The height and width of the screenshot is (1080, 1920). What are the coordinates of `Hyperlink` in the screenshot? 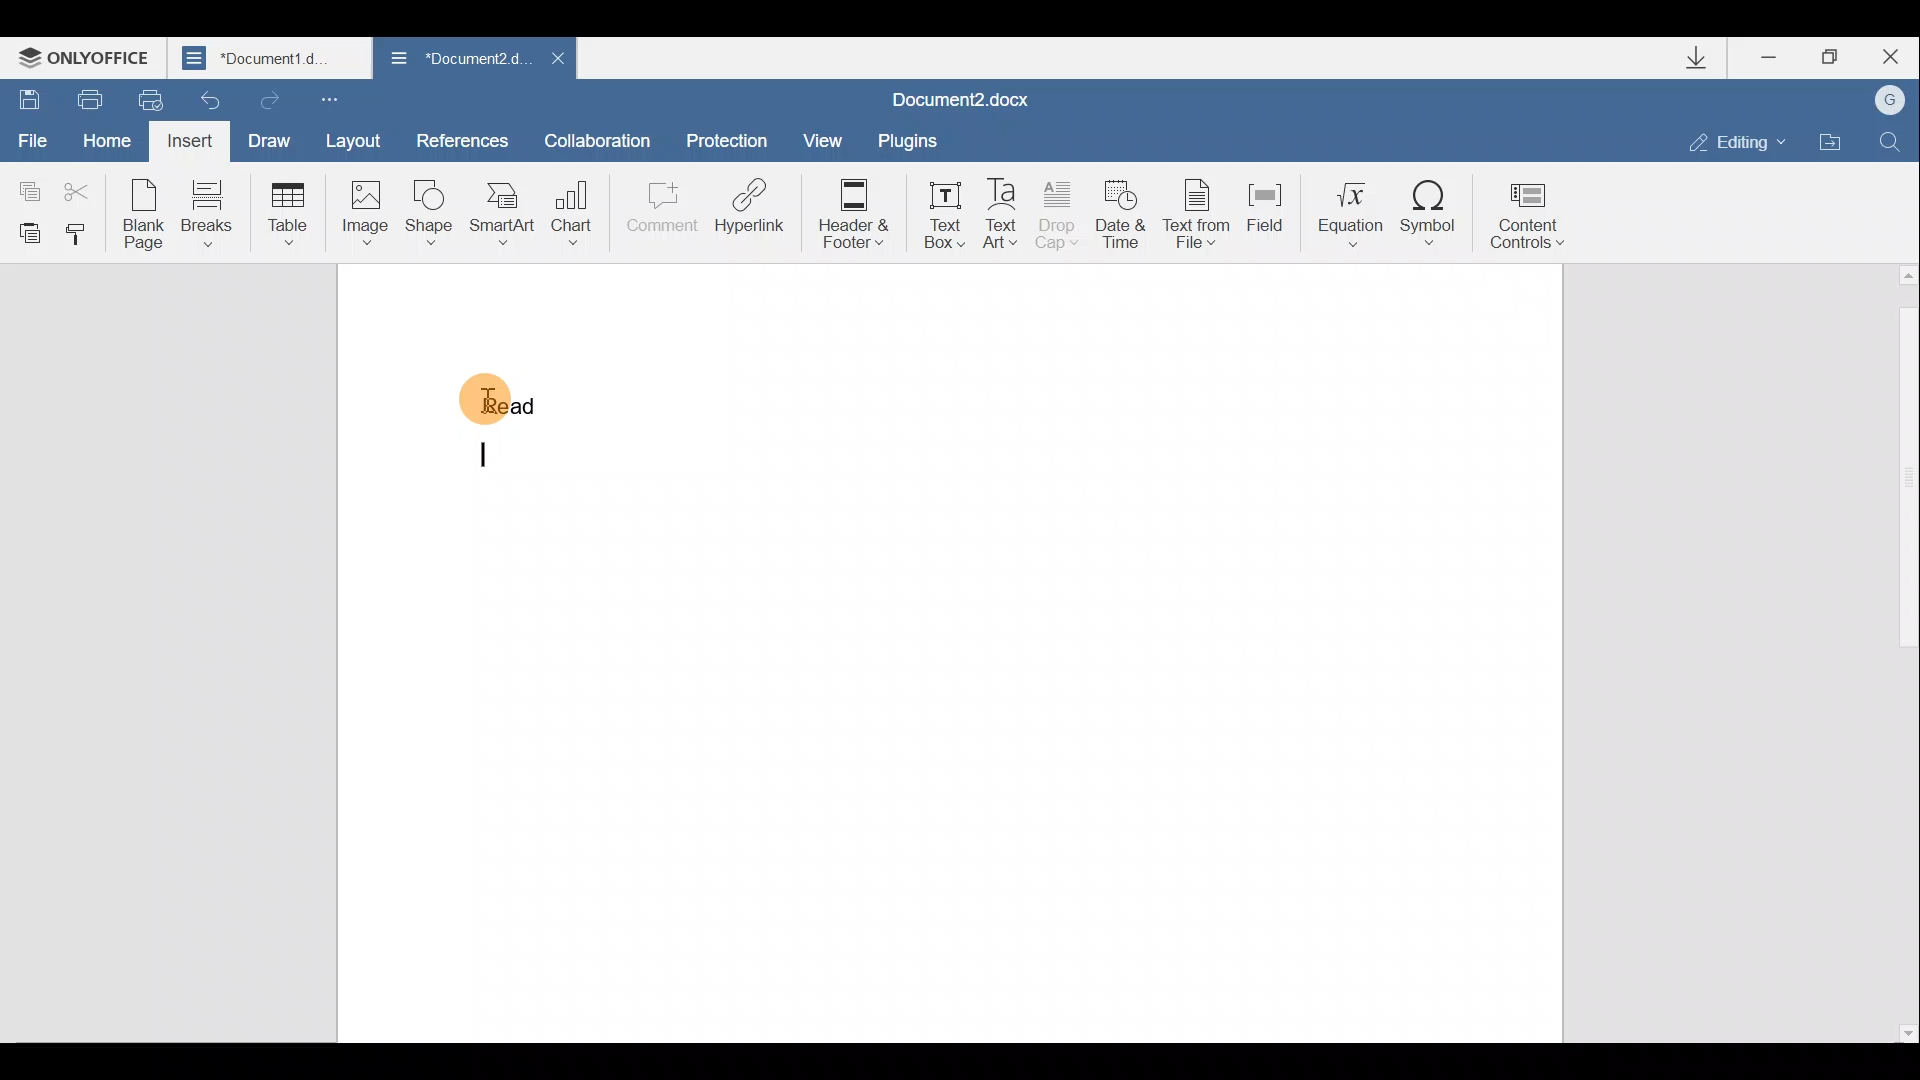 It's located at (750, 205).